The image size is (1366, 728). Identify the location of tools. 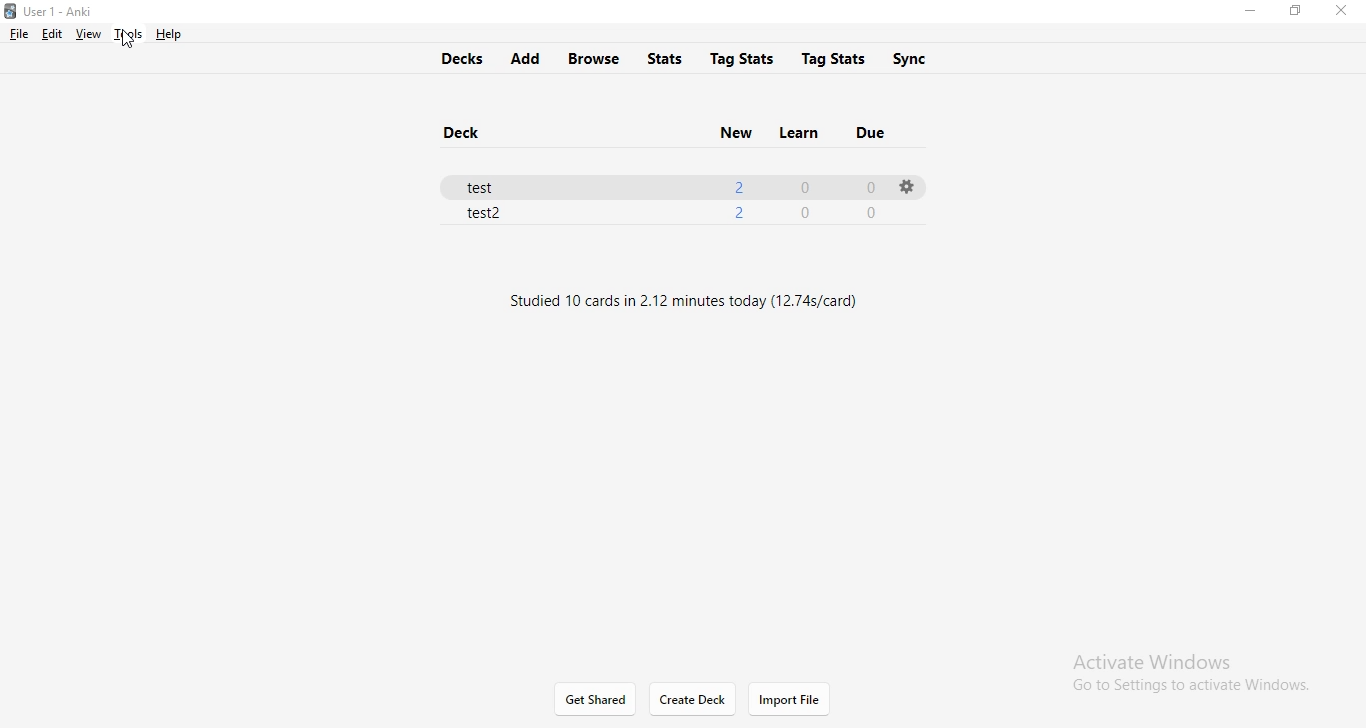
(125, 34).